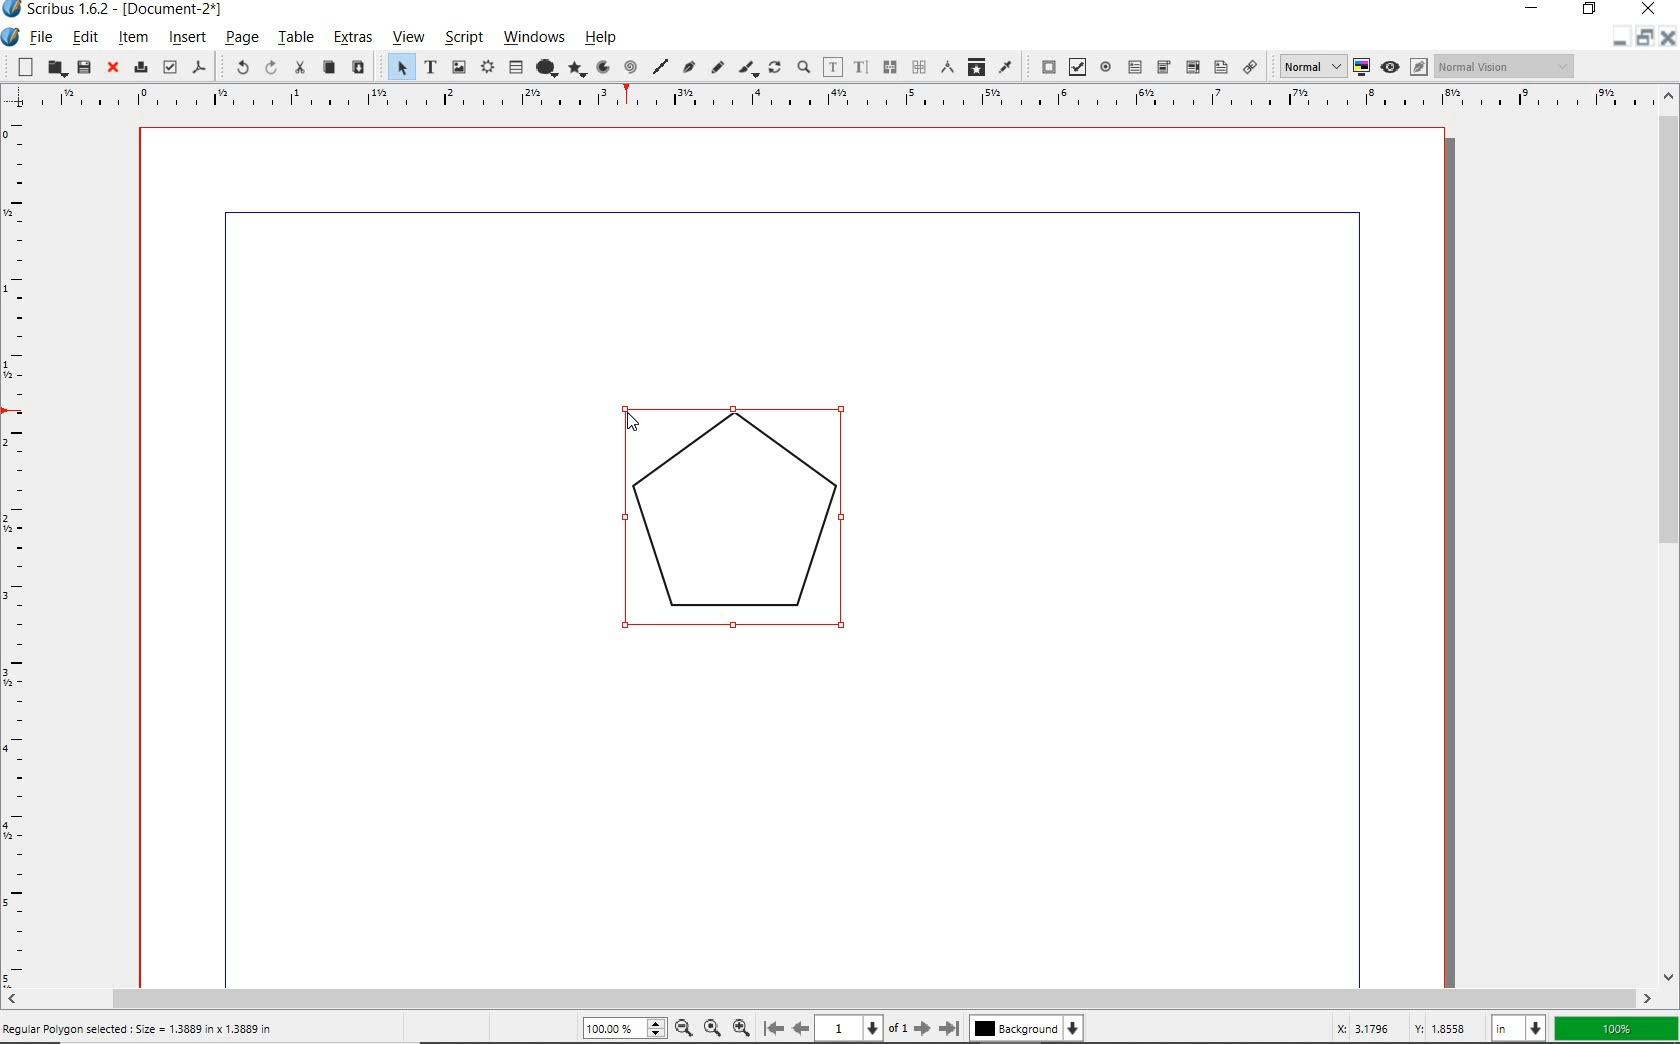  Describe the element at coordinates (112, 68) in the screenshot. I see `close` at that location.